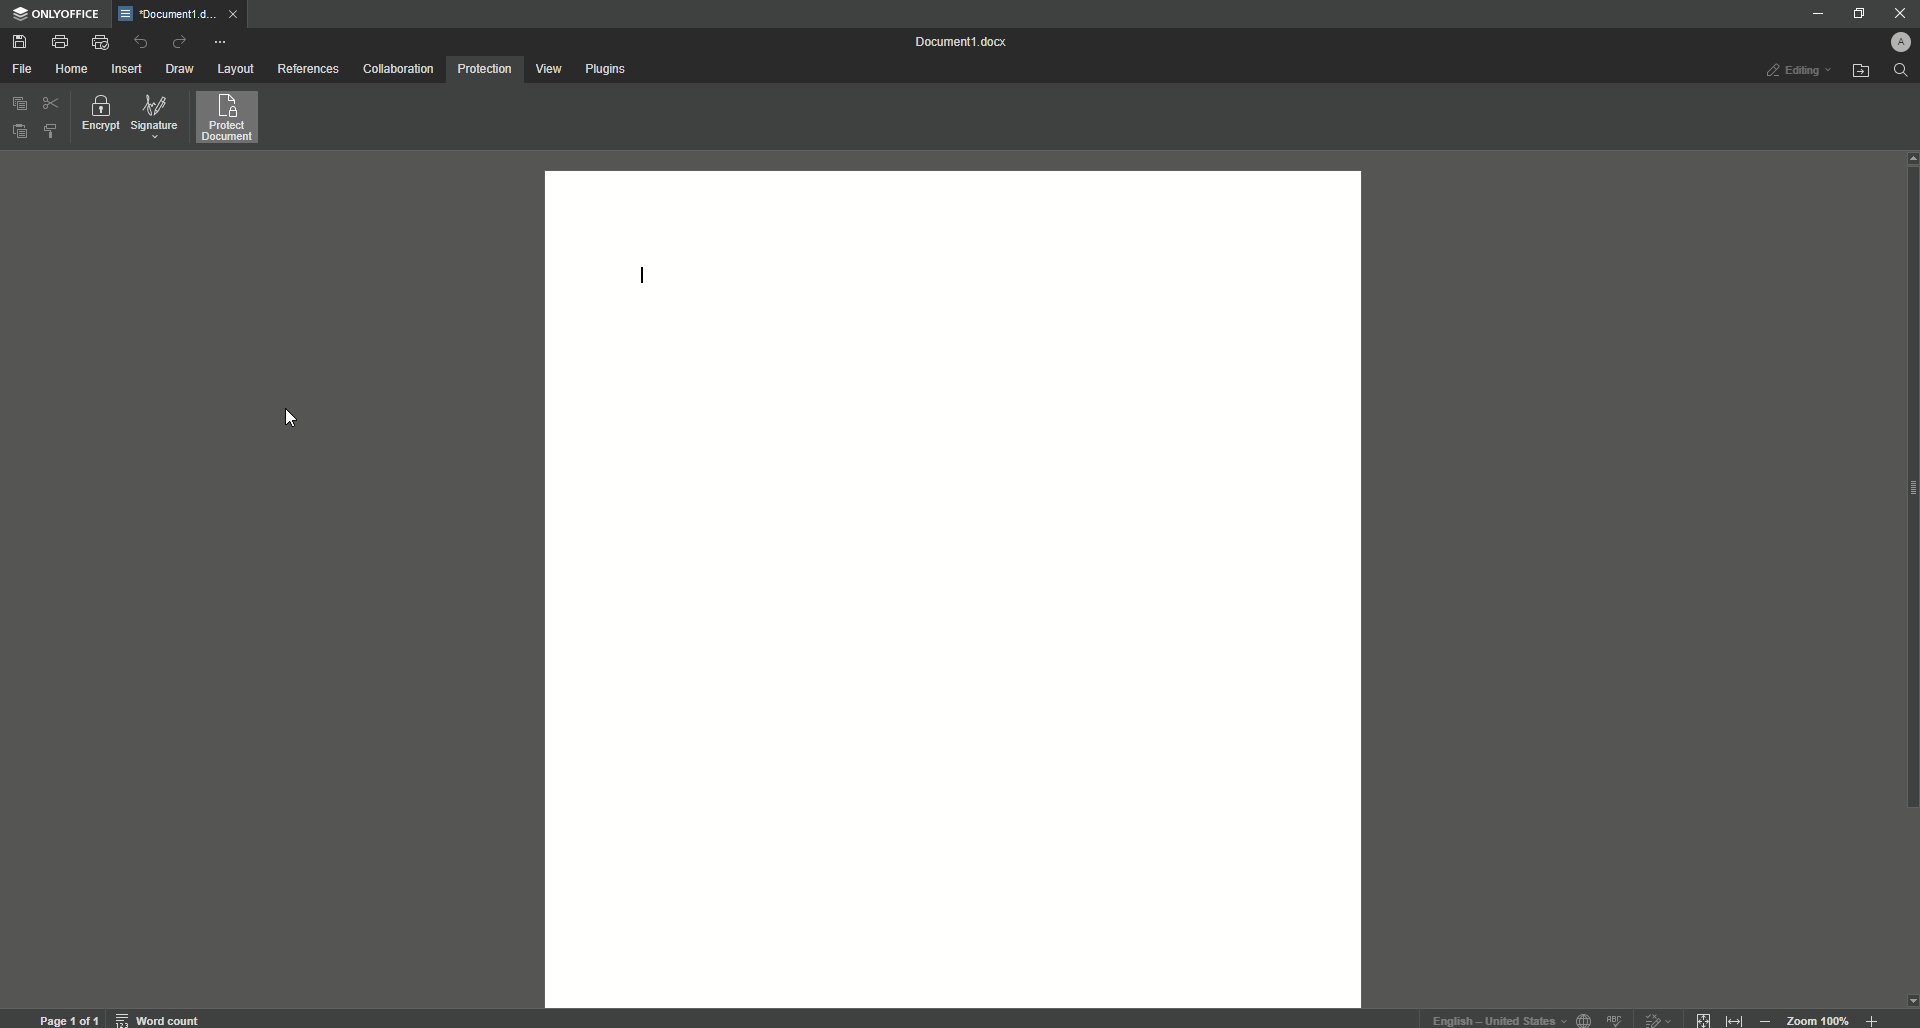  I want to click on References, so click(309, 68).